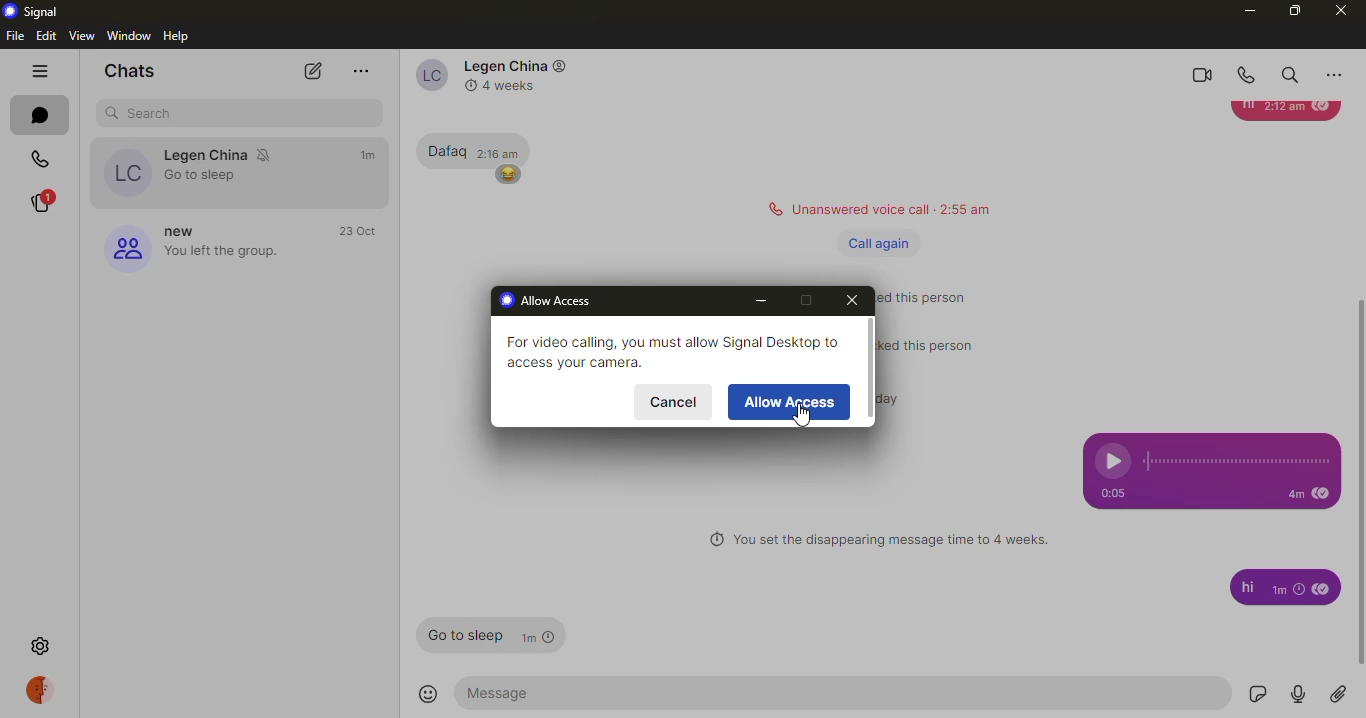 The width and height of the screenshot is (1366, 718). Describe the element at coordinates (542, 637) in the screenshot. I see `1m` at that location.